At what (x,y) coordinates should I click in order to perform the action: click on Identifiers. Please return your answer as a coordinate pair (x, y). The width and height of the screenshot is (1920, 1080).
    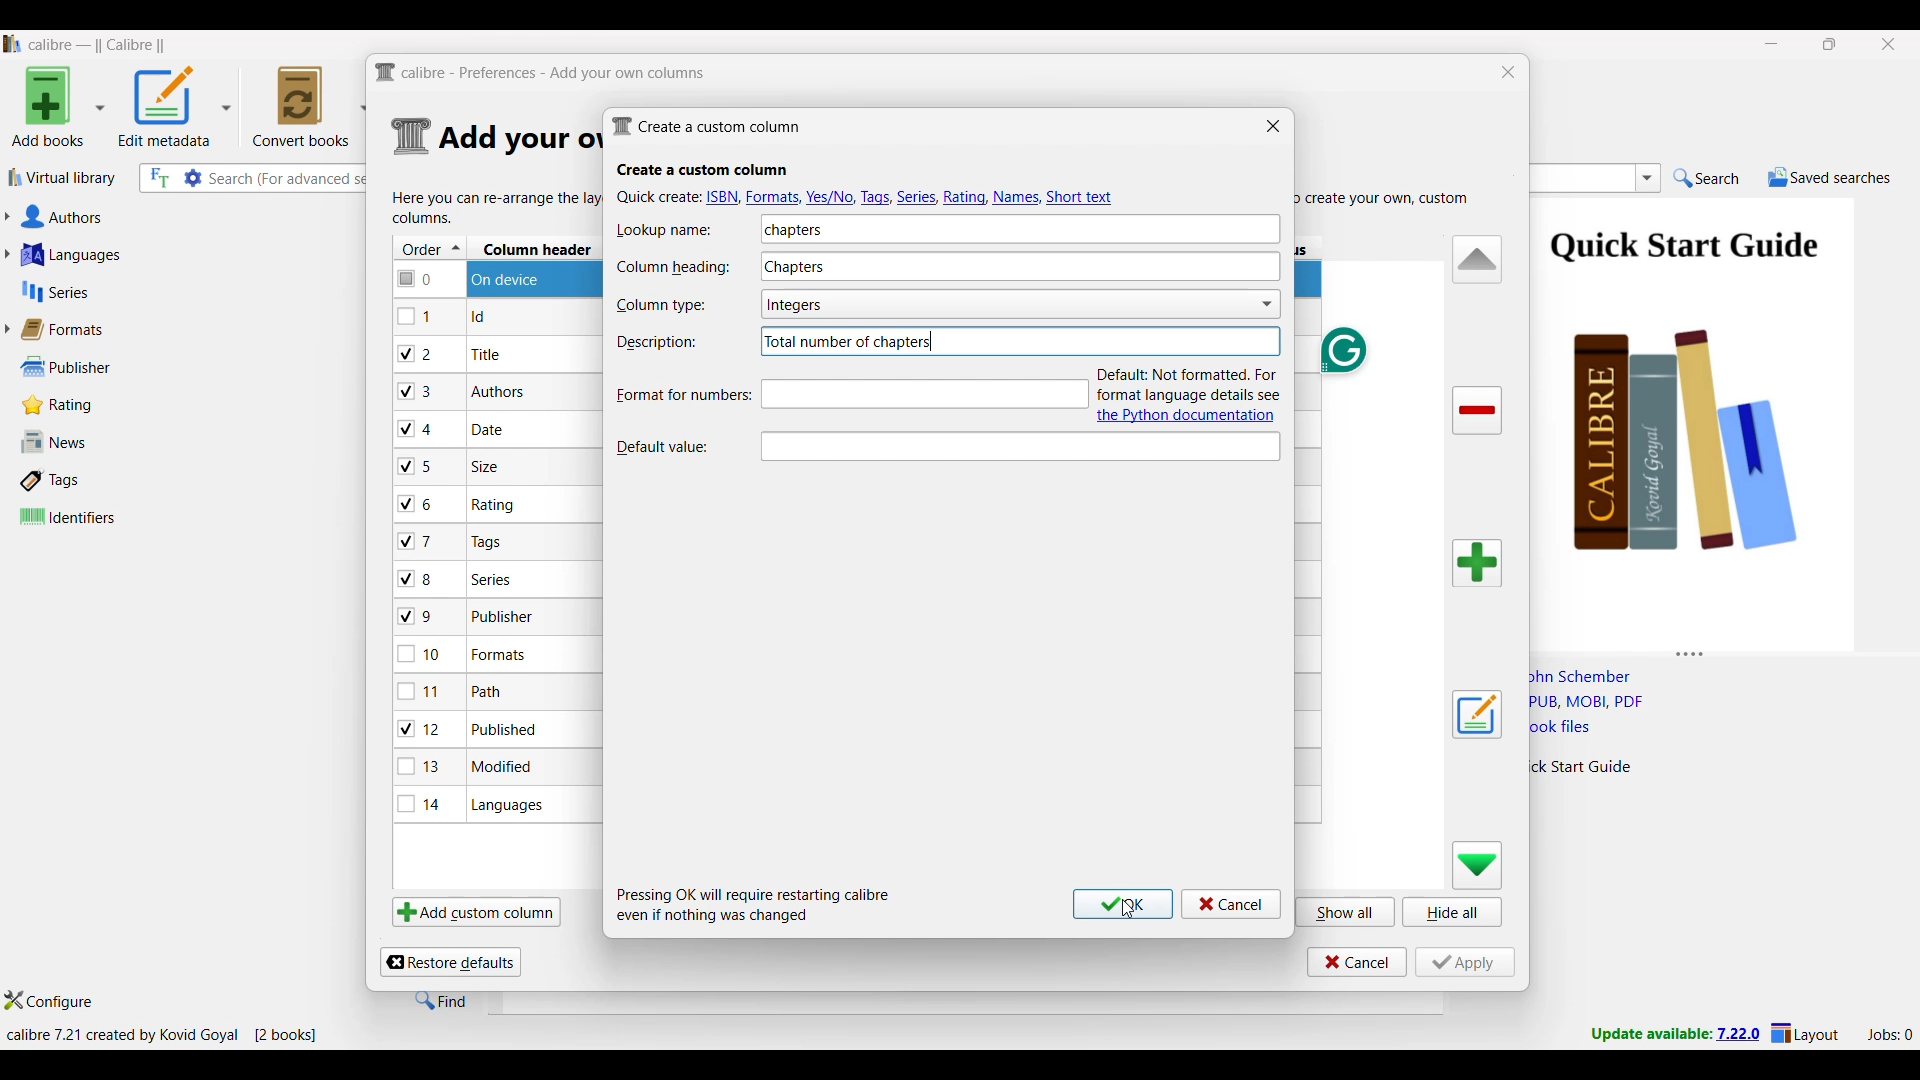
    Looking at the image, I should click on (98, 516).